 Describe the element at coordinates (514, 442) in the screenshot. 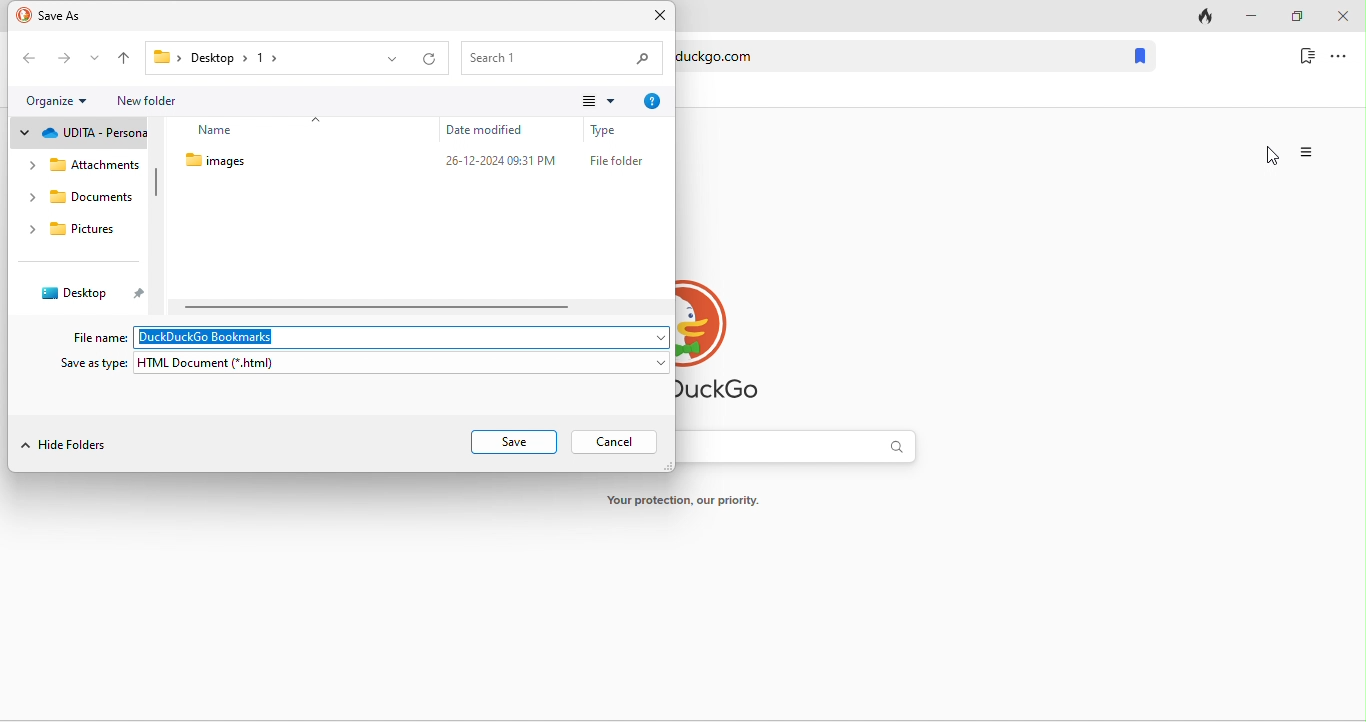

I see `save` at that location.